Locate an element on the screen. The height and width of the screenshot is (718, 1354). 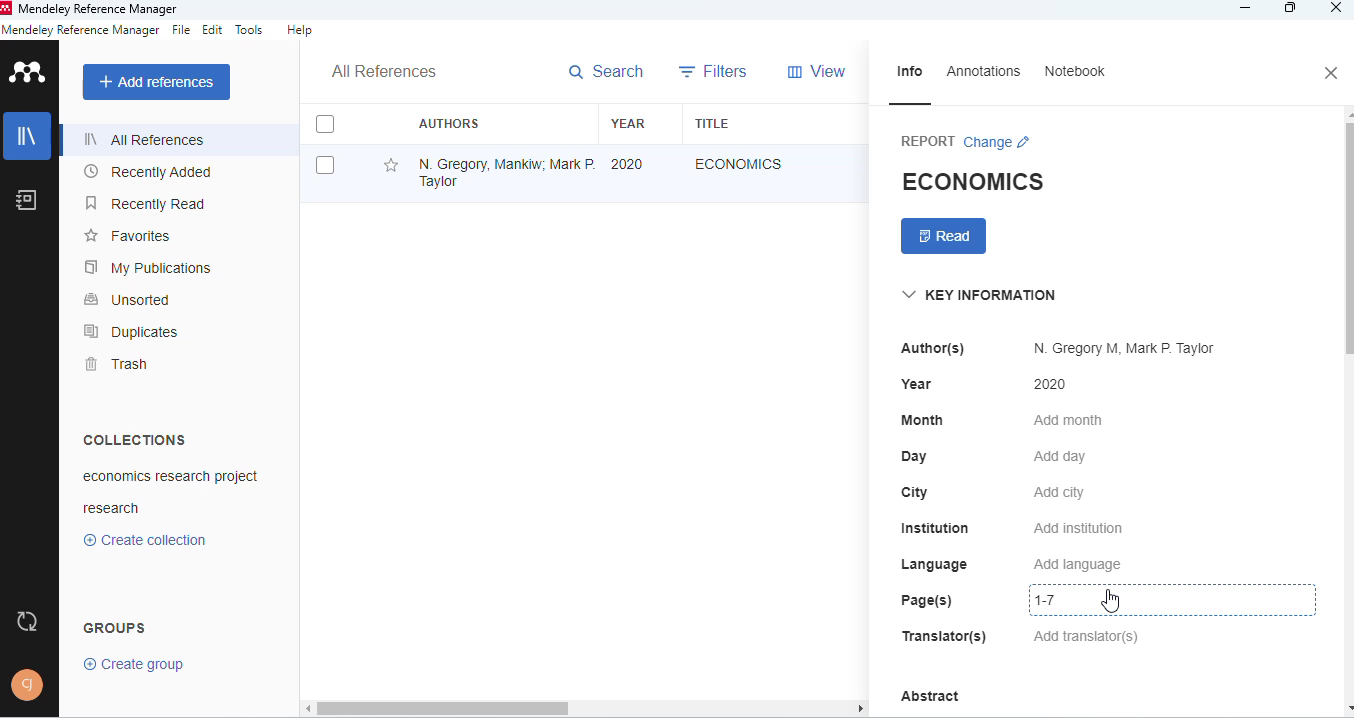
info is located at coordinates (909, 72).